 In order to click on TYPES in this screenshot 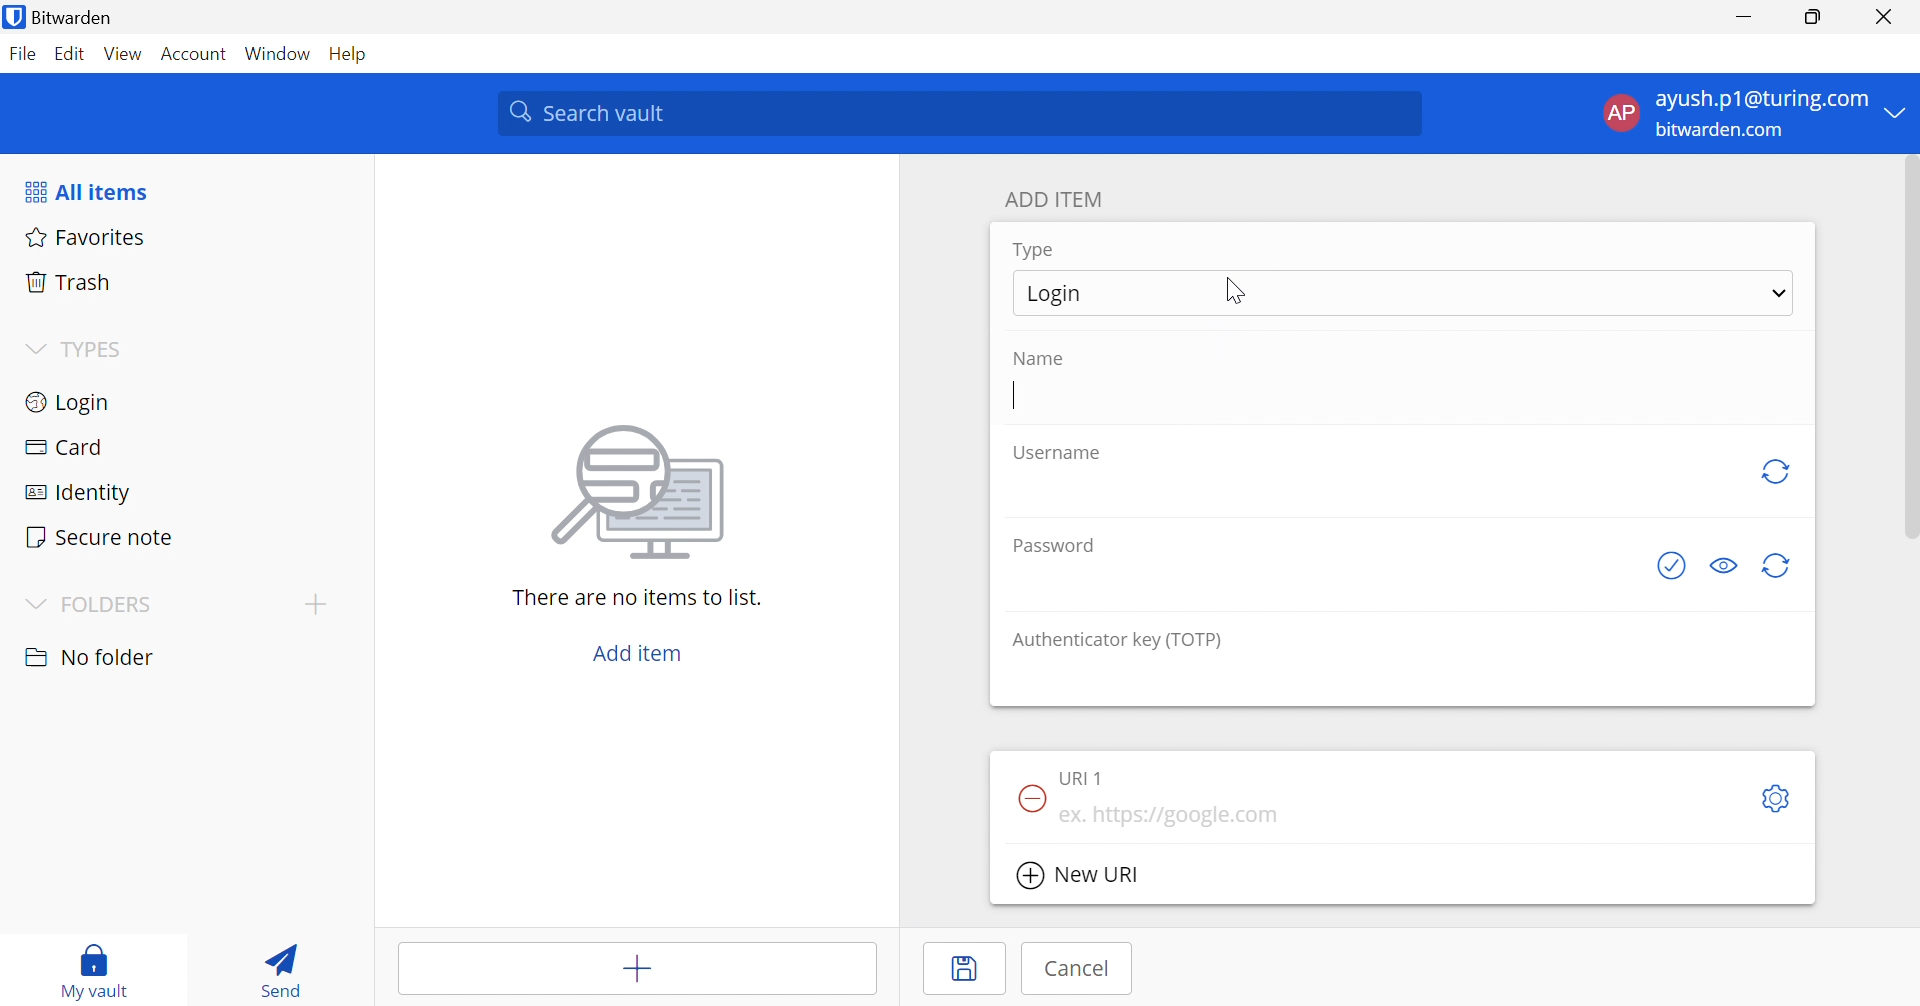, I will do `click(80, 347)`.